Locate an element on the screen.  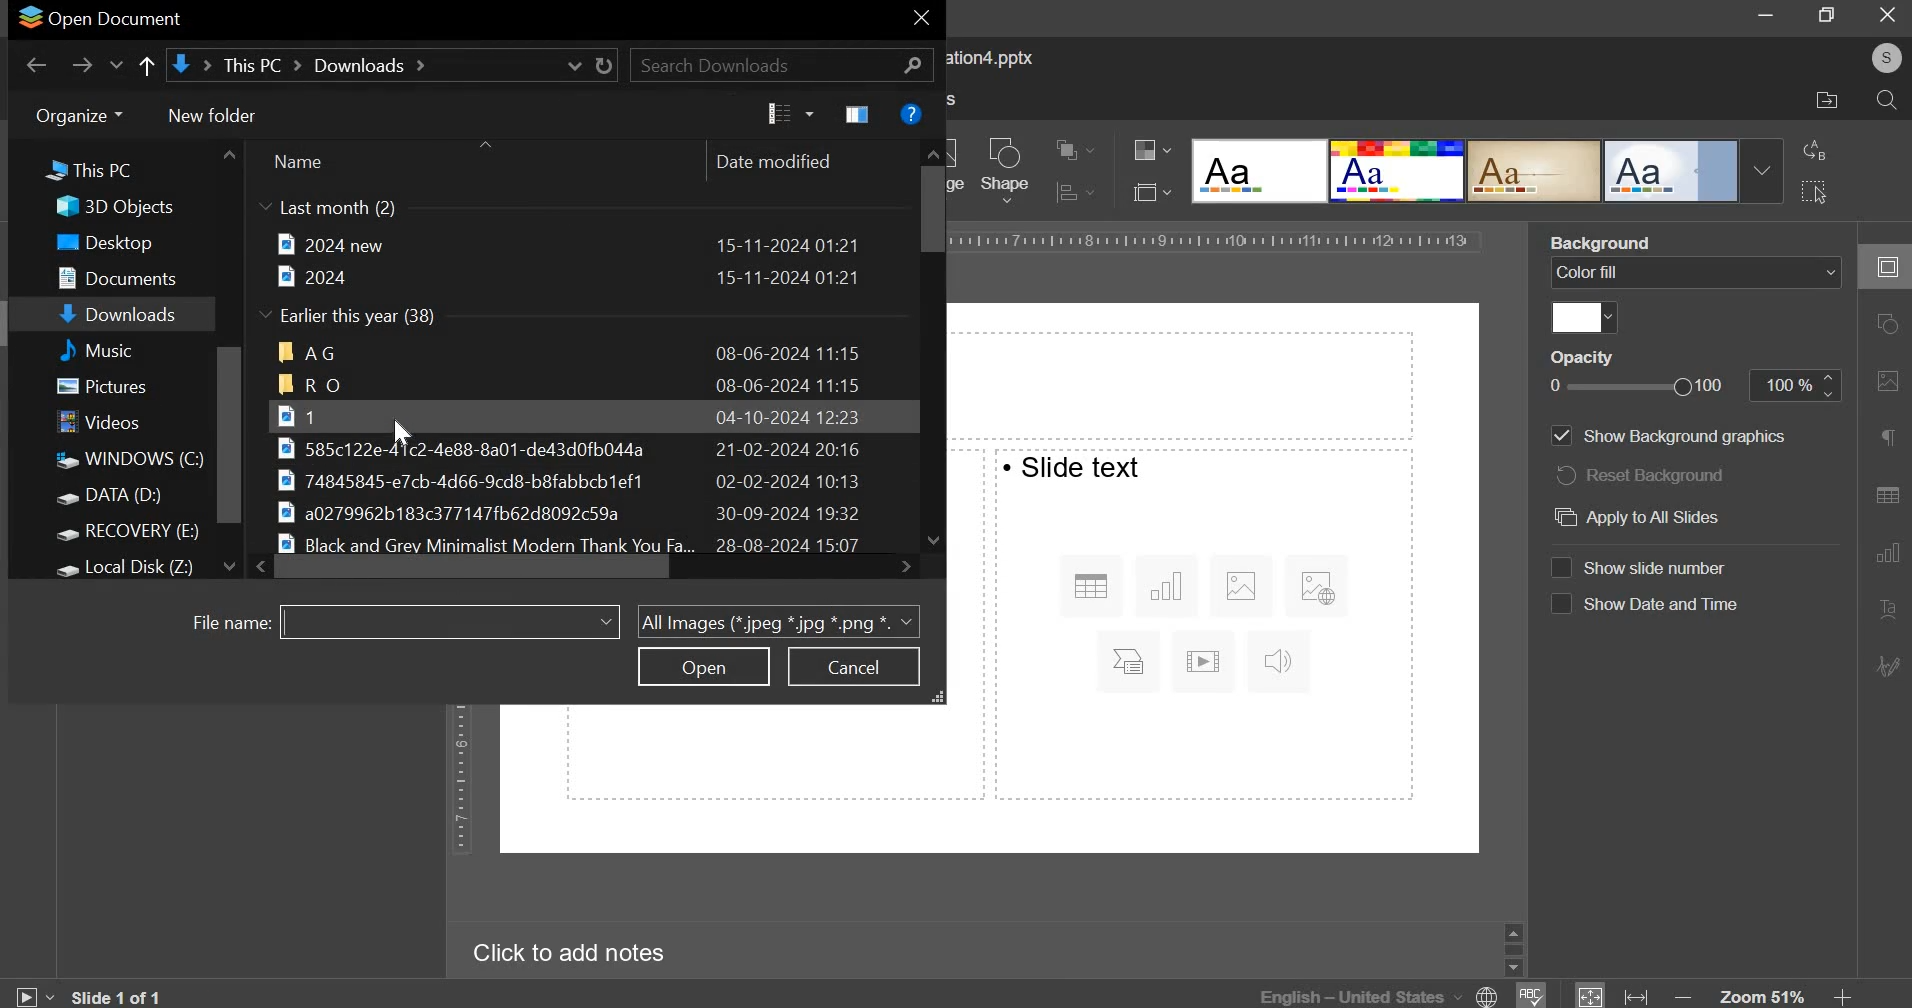
show background graphics is located at coordinates (1560, 437).